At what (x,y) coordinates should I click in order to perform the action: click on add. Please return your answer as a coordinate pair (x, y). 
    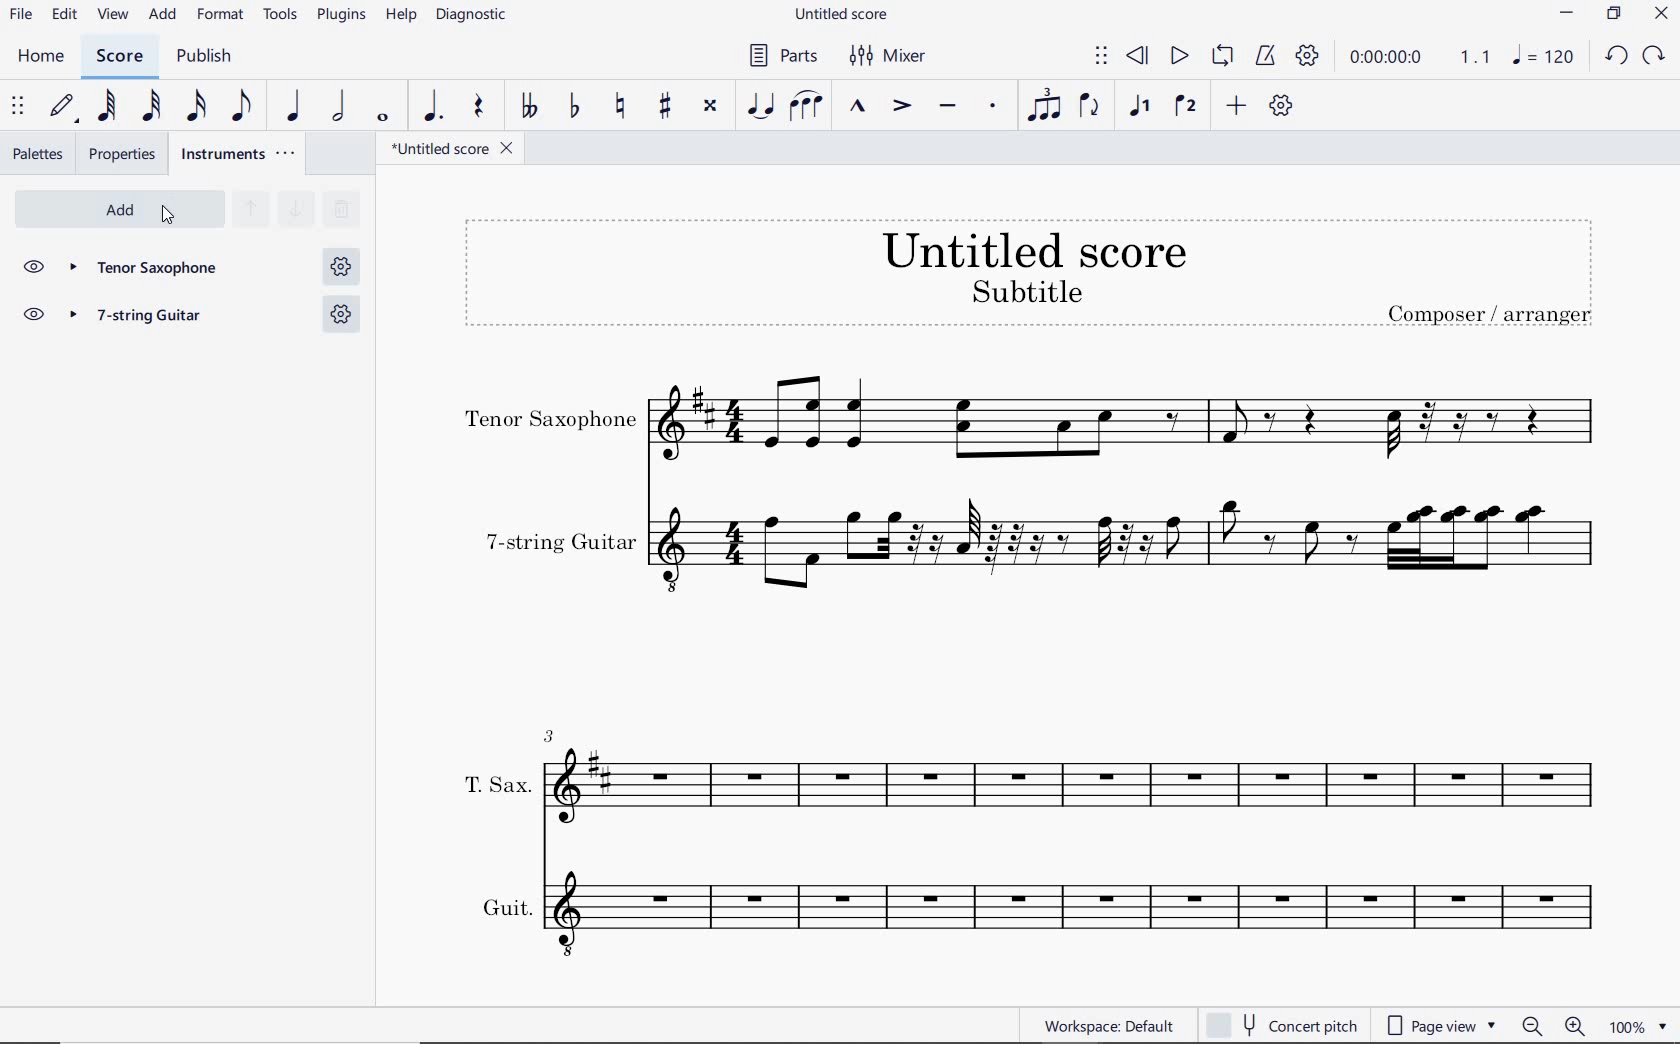
    Looking at the image, I should click on (168, 217).